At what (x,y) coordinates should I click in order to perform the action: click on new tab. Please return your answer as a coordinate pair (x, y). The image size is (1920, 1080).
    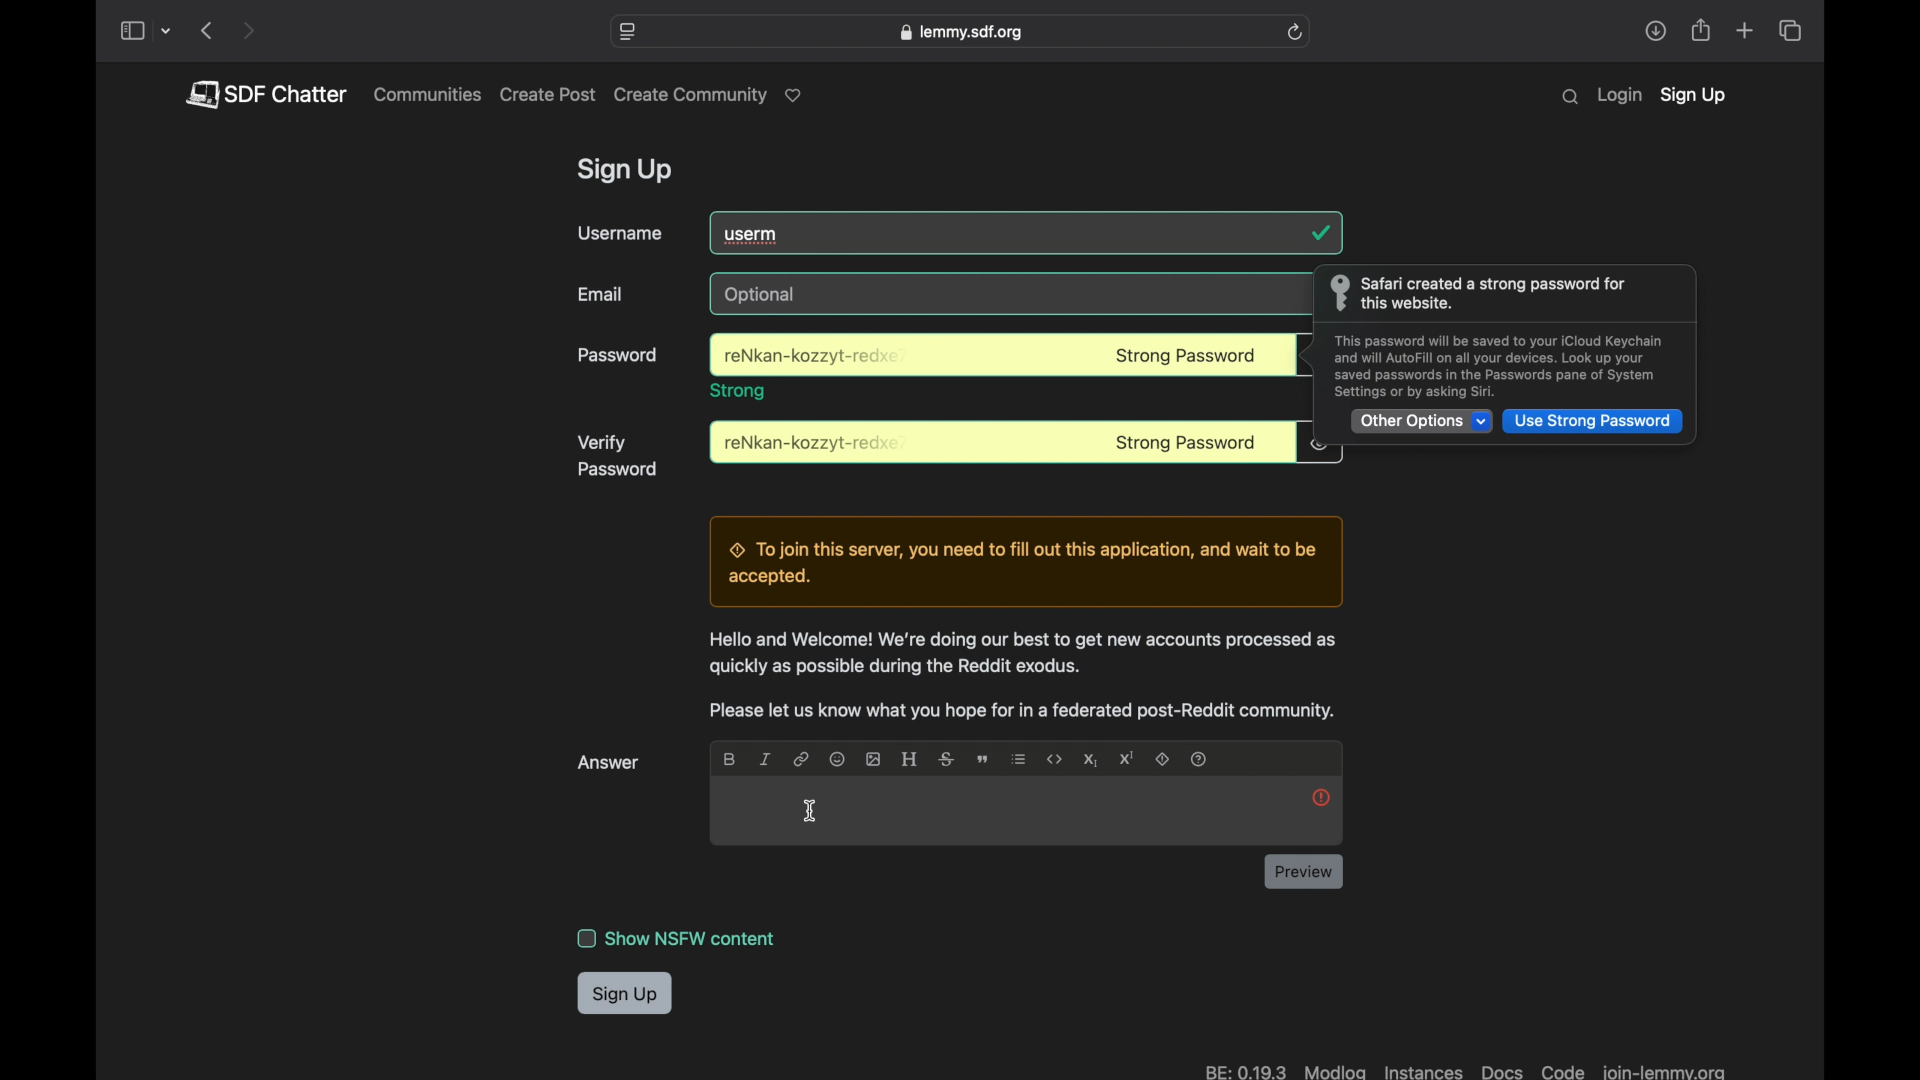
    Looking at the image, I should click on (1746, 30).